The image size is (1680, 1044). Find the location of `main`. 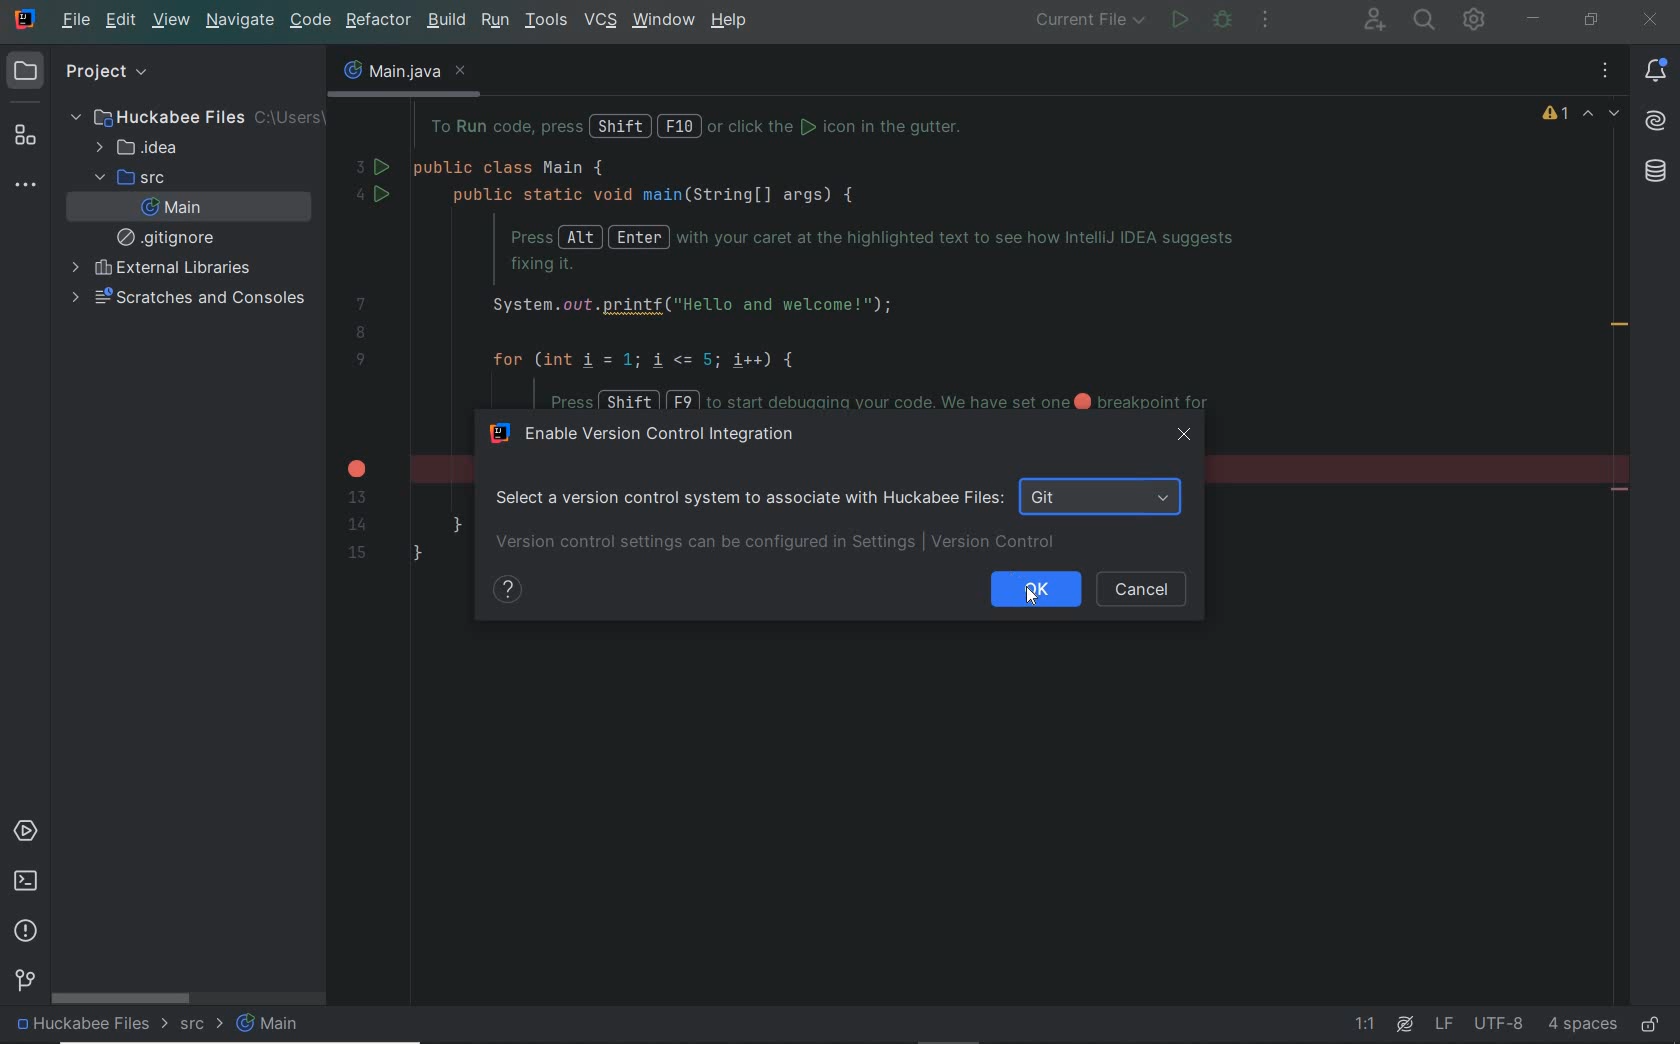

main is located at coordinates (172, 208).